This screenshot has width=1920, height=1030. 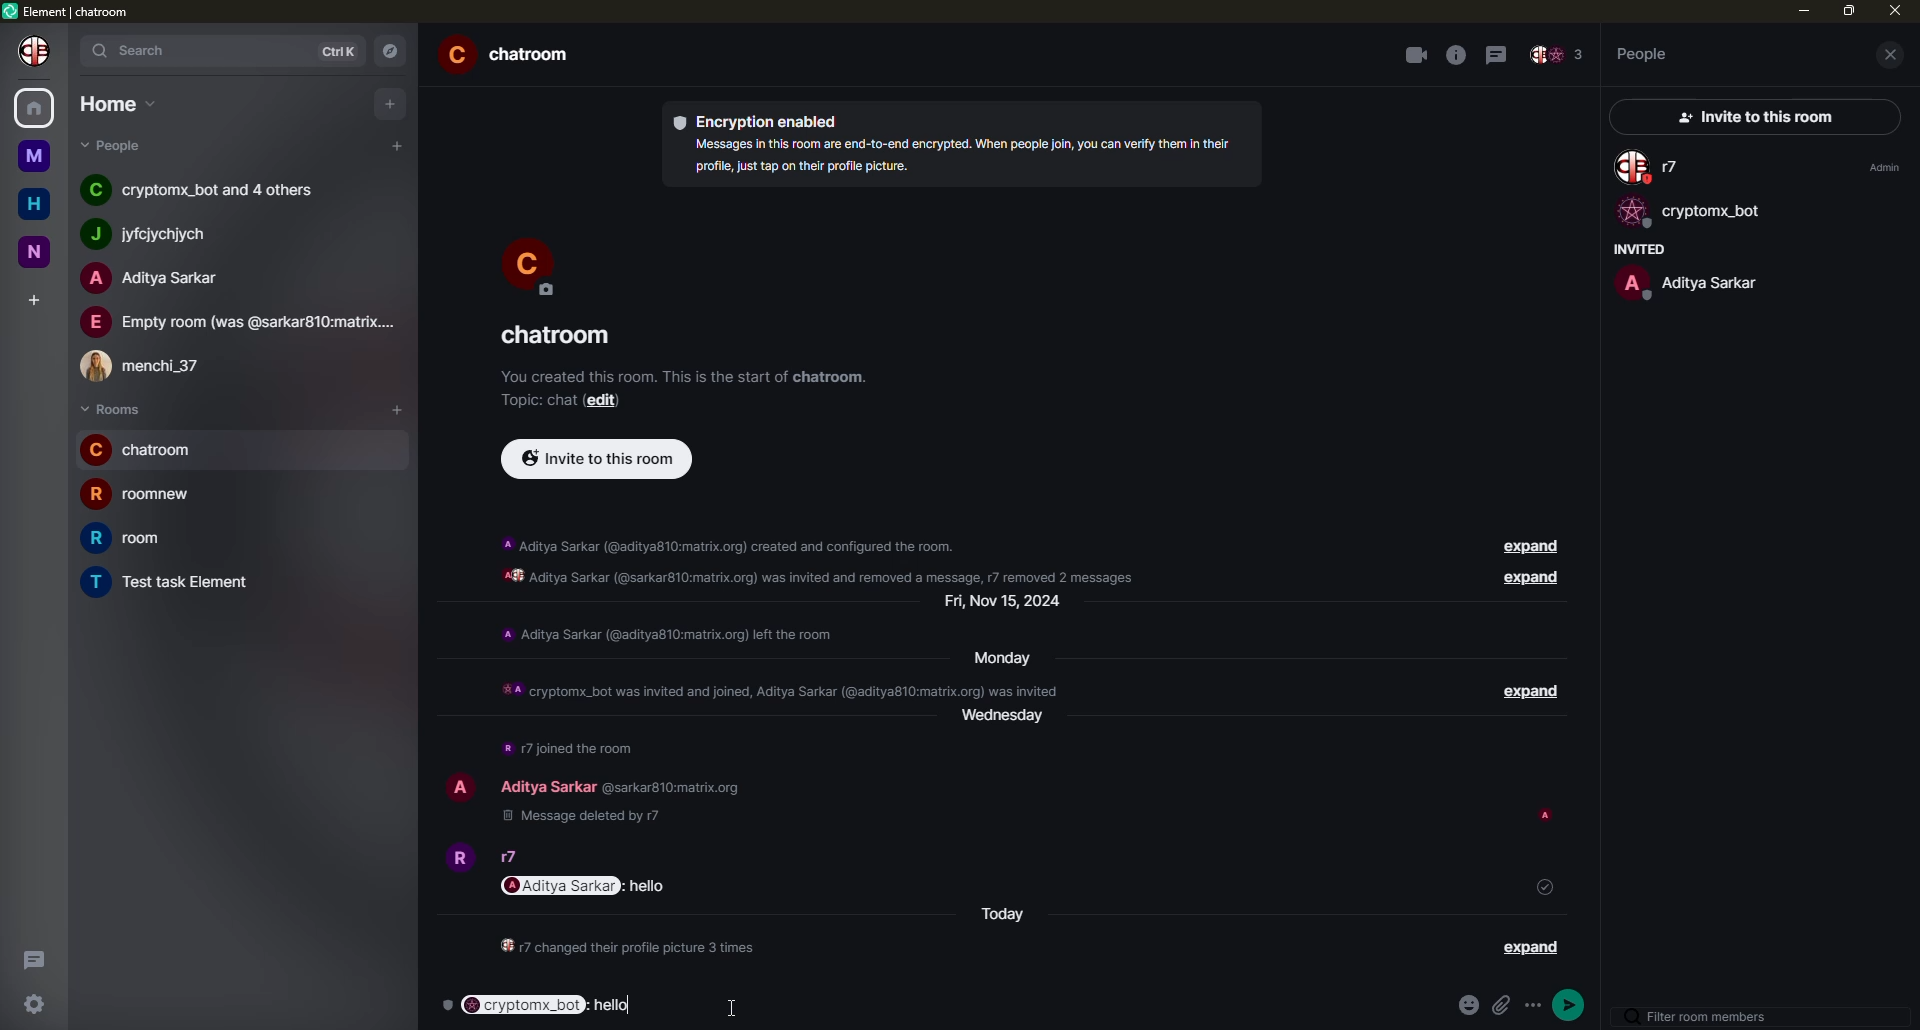 I want to click on sent, so click(x=1545, y=886).